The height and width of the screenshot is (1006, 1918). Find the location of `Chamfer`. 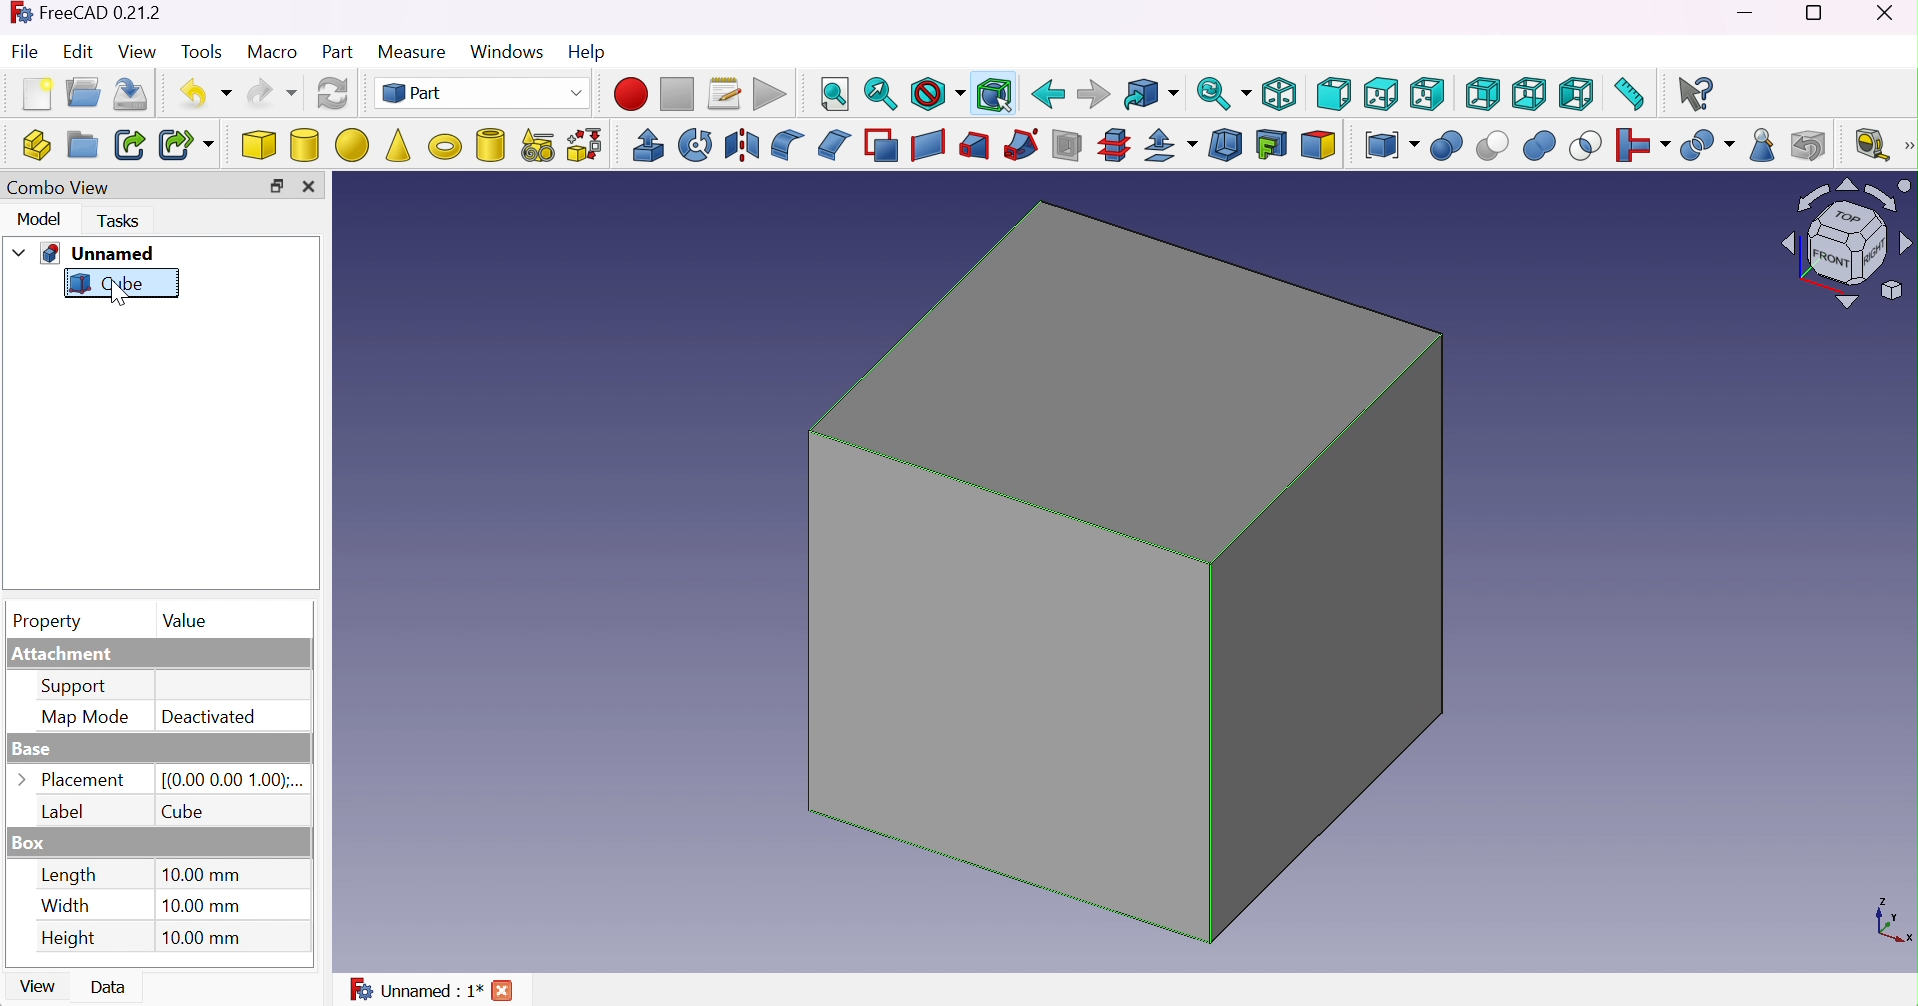

Chamfer is located at coordinates (834, 144).